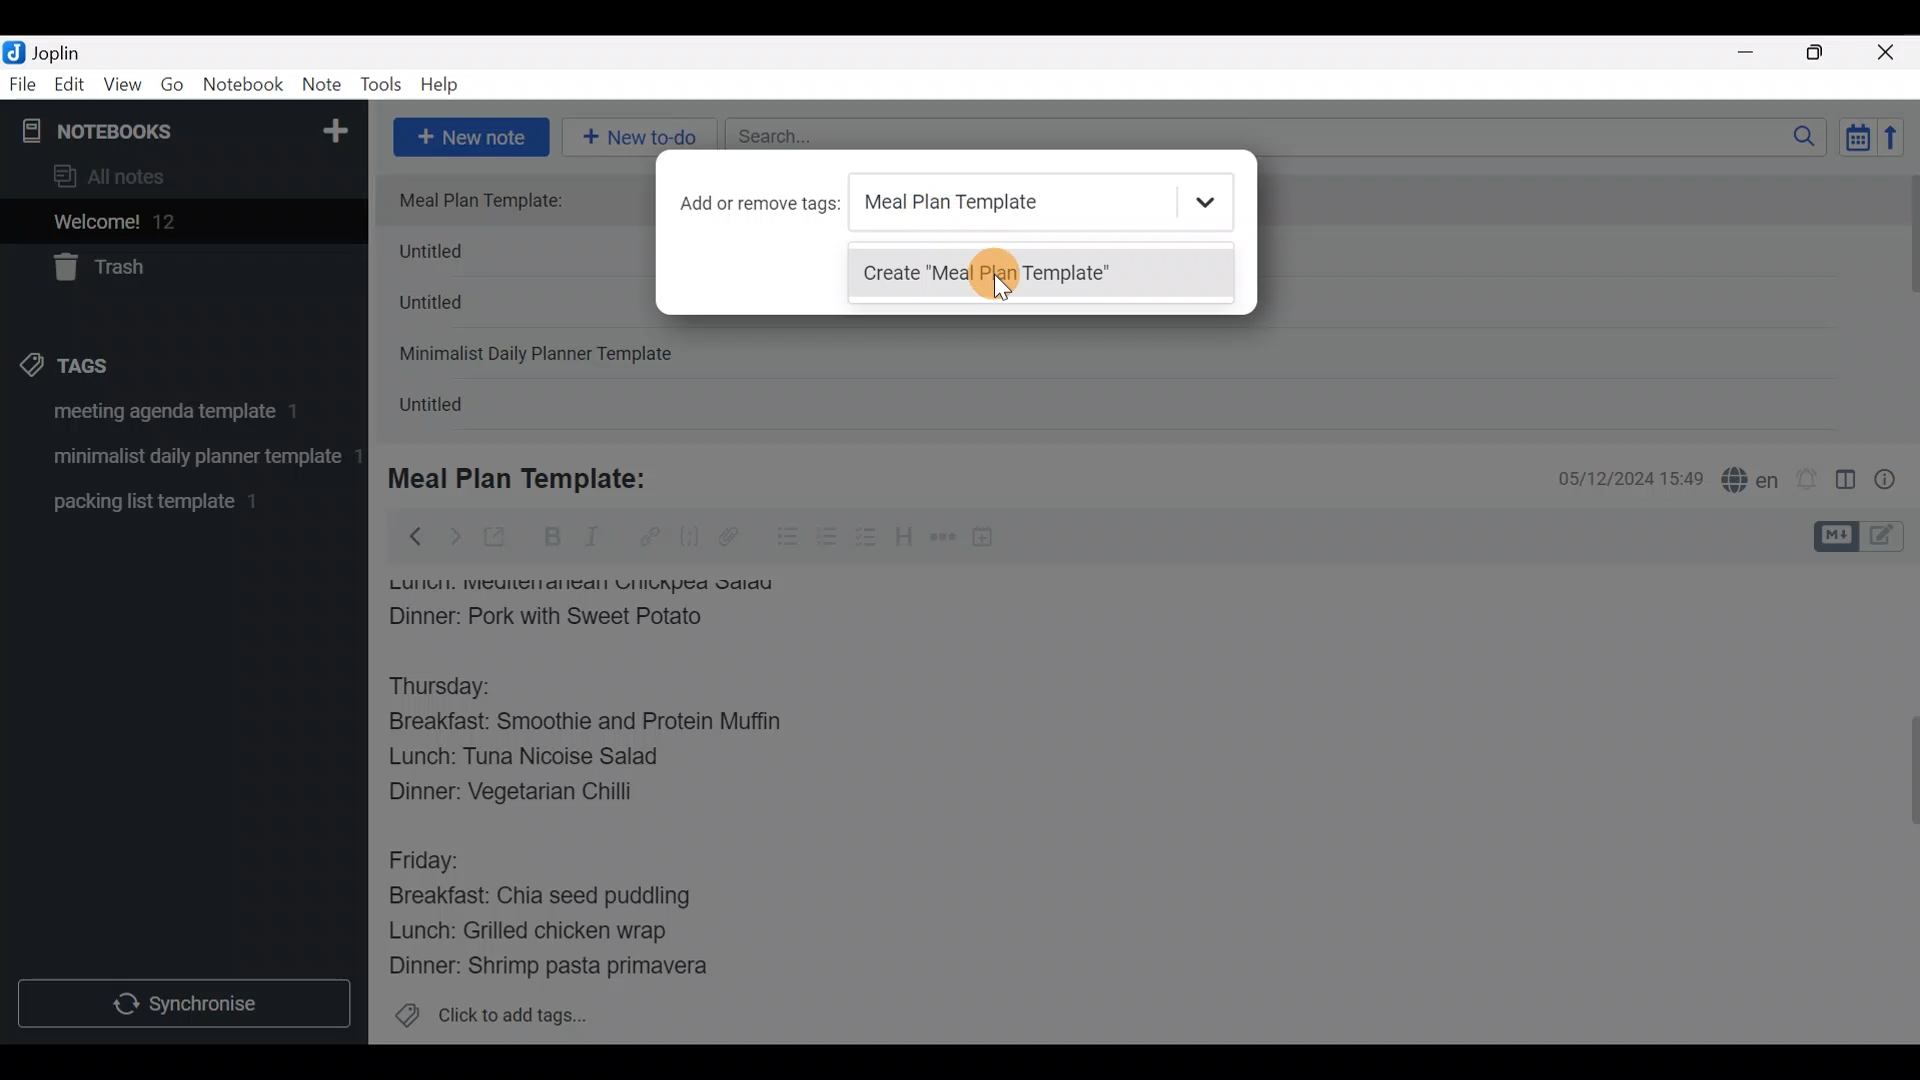  I want to click on Notebooks, so click(141, 130).